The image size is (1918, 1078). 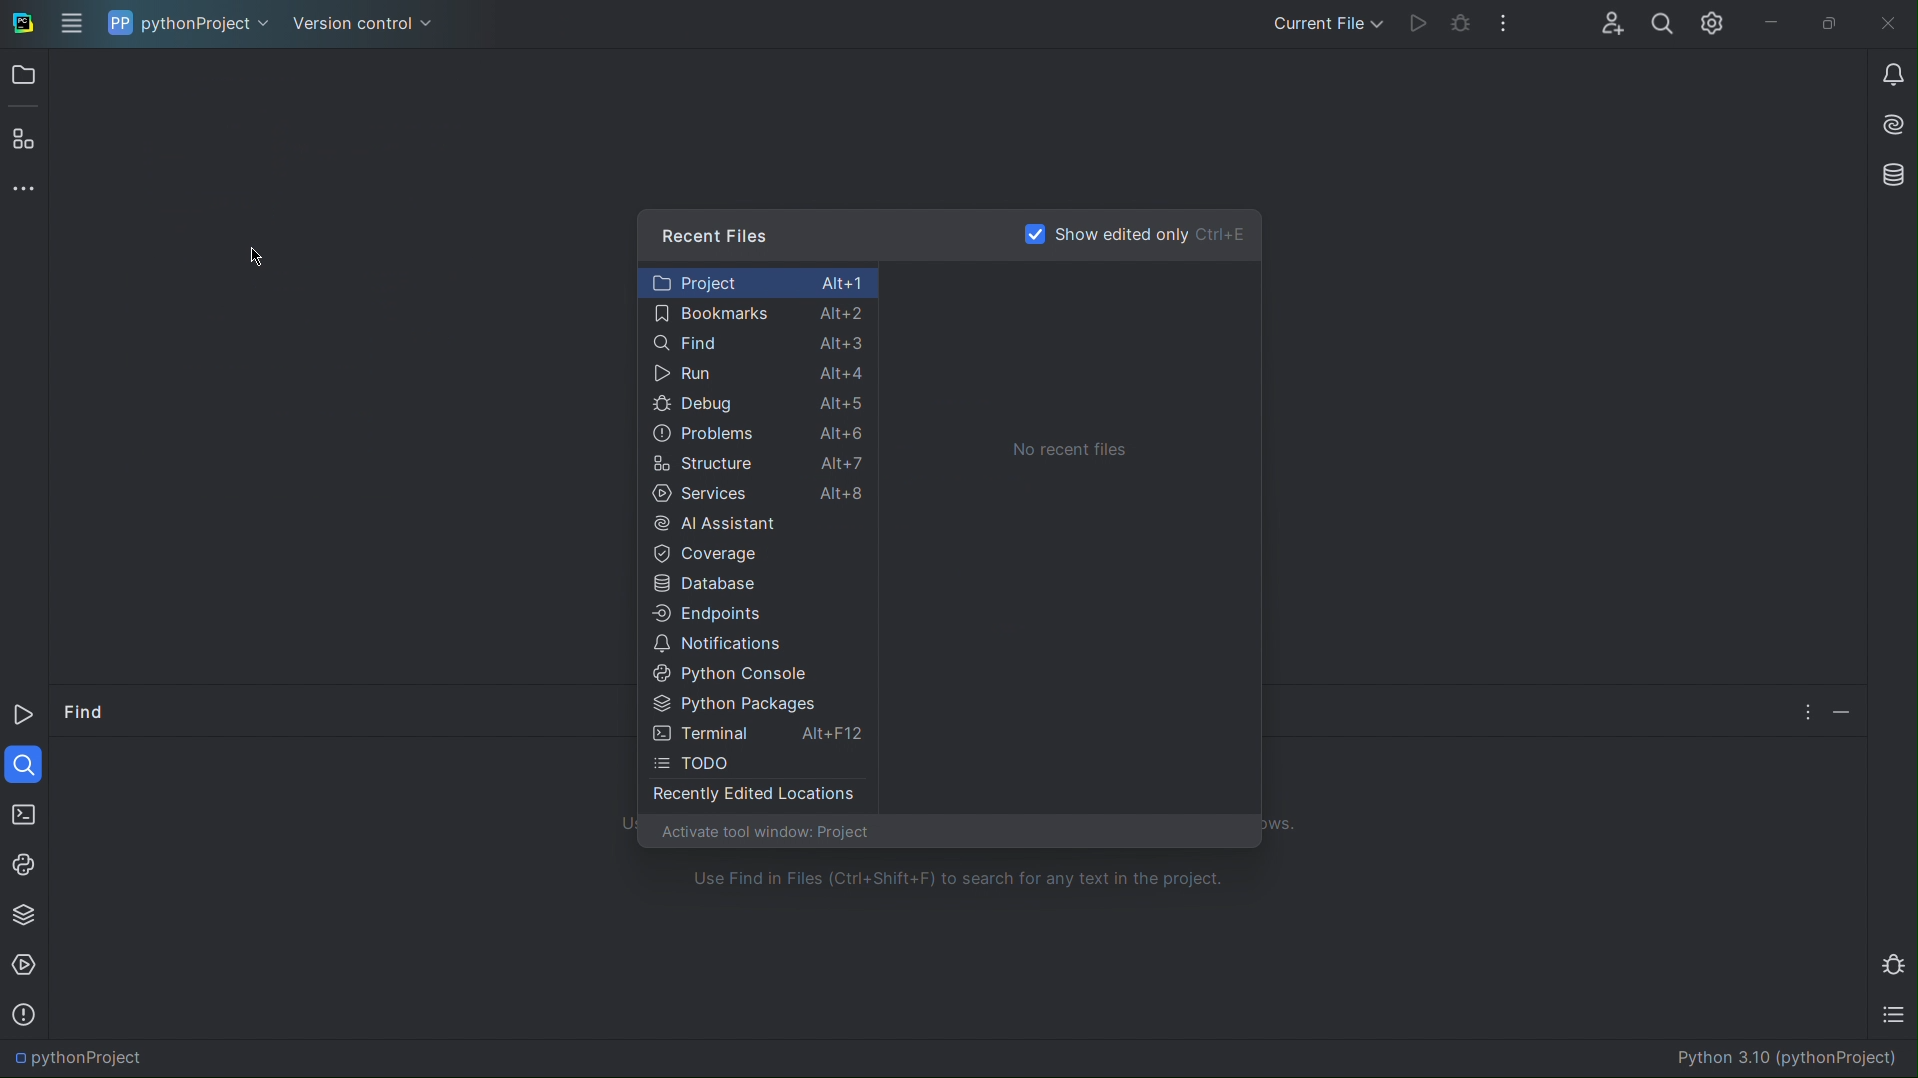 What do you see at coordinates (757, 673) in the screenshot?
I see `Python Console` at bounding box center [757, 673].